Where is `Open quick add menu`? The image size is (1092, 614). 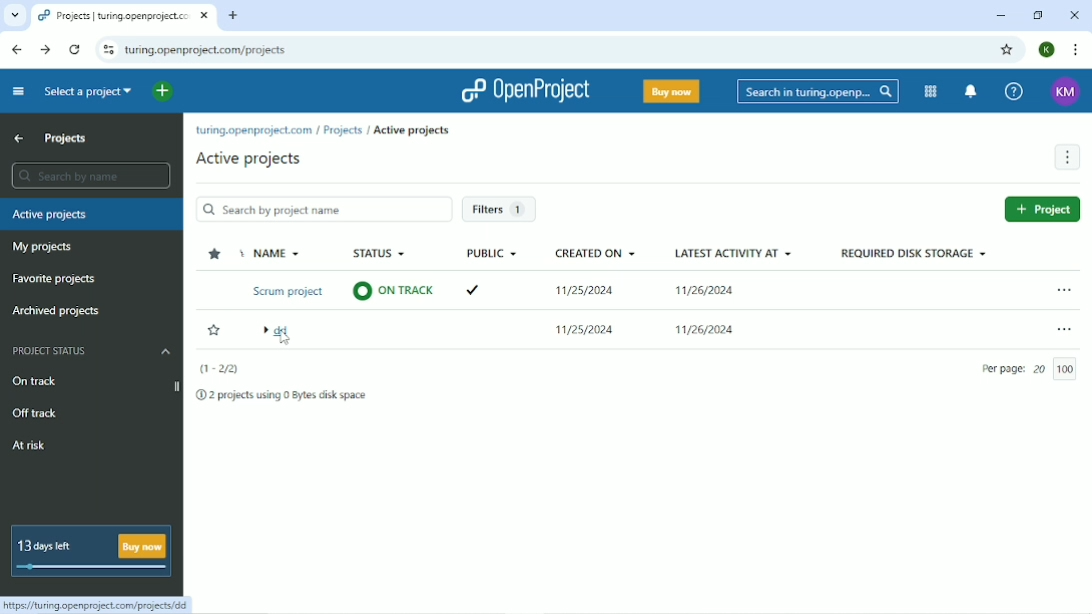 Open quick add menu is located at coordinates (163, 91).